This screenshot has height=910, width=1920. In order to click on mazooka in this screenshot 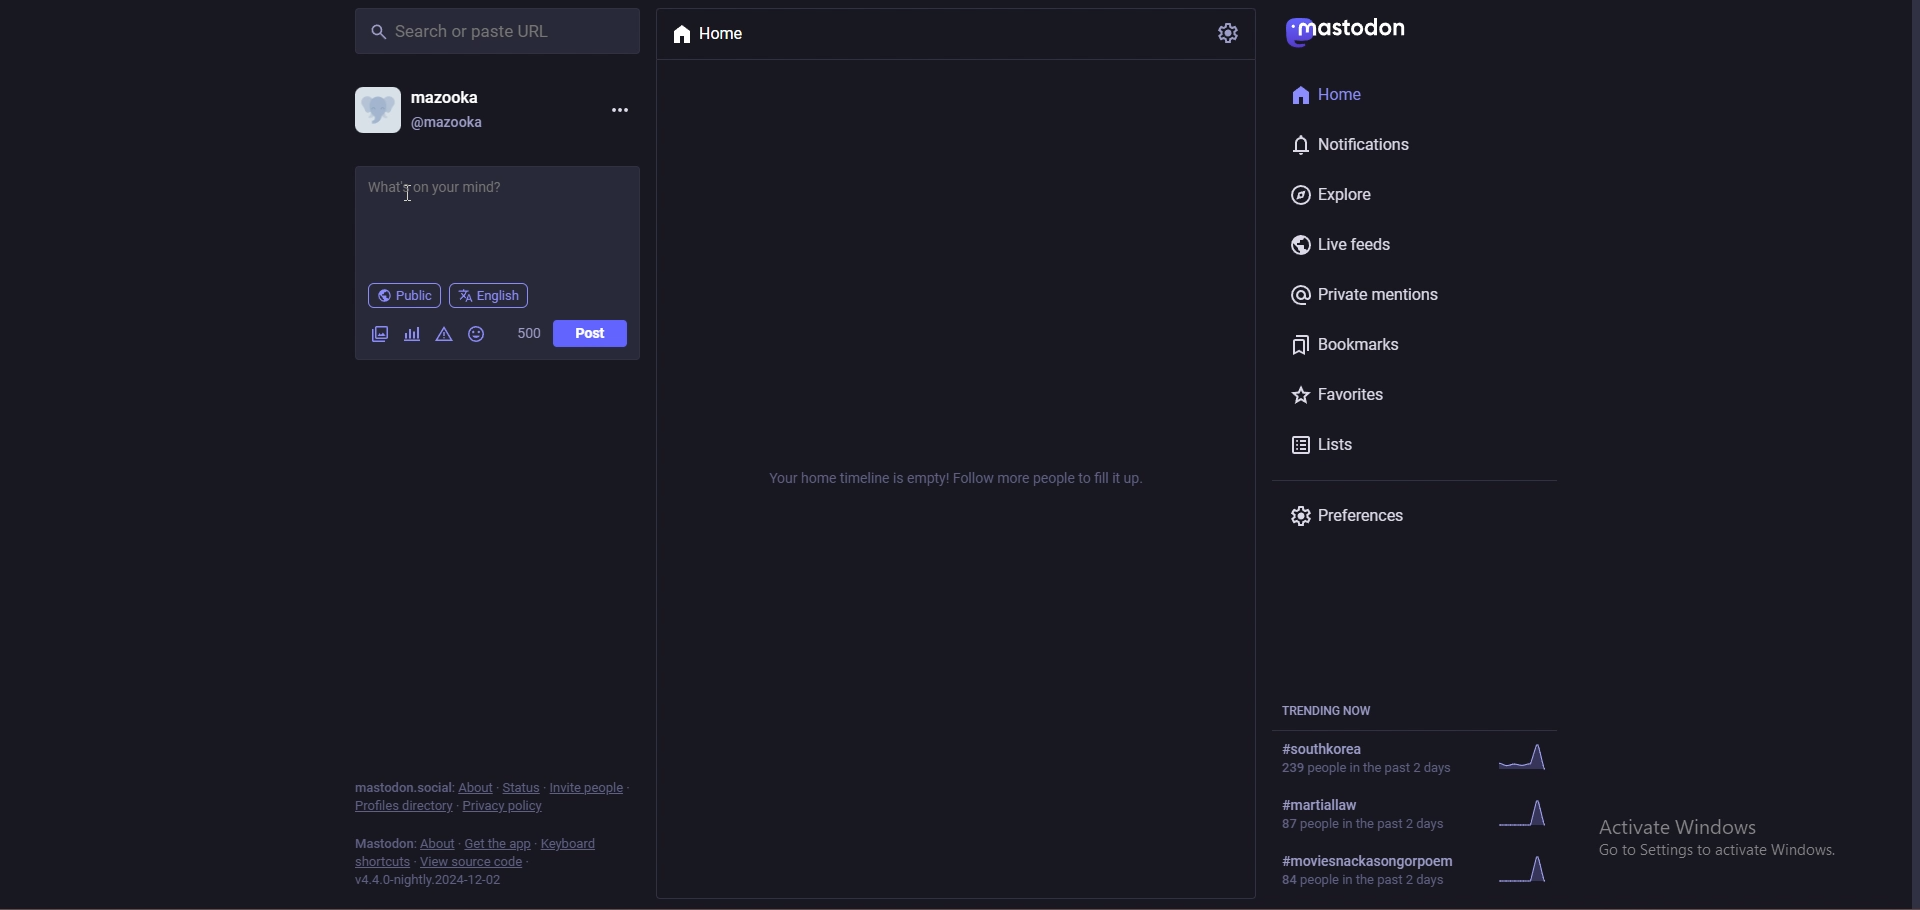, I will do `click(450, 96)`.